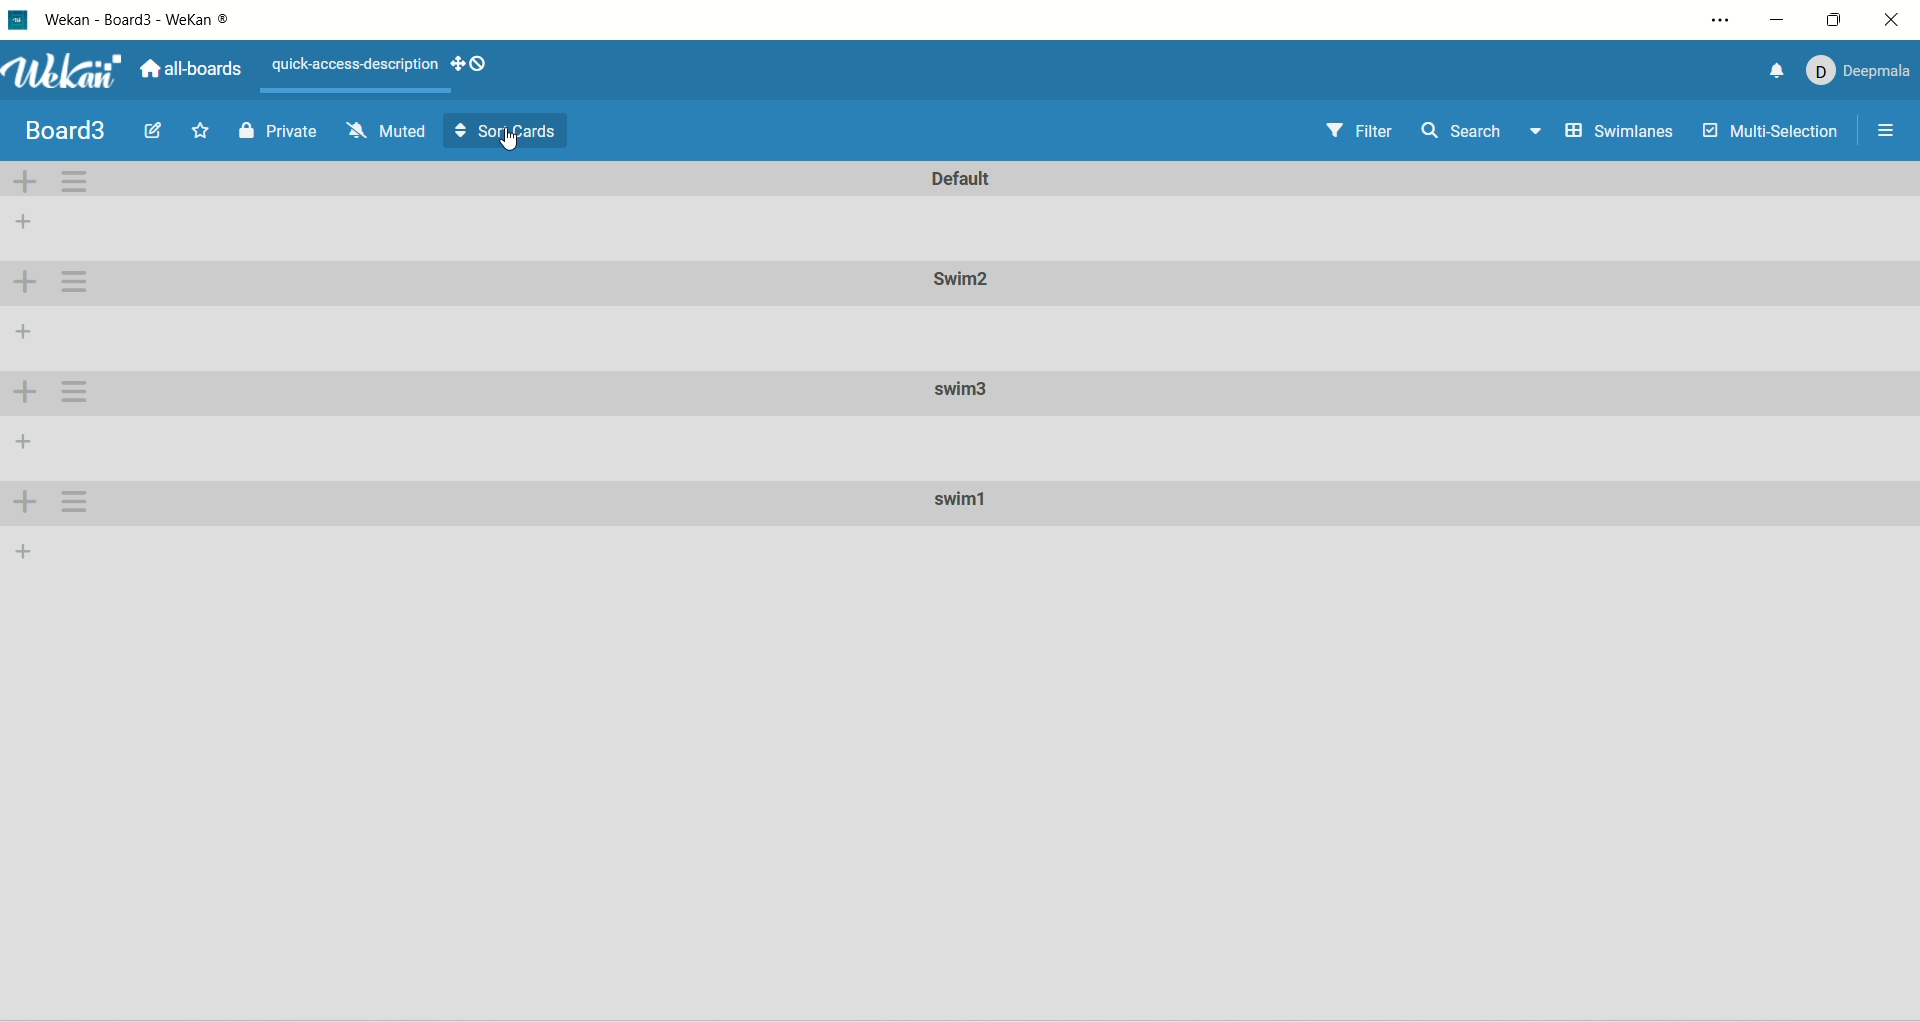 The width and height of the screenshot is (1920, 1022). Describe the element at coordinates (71, 131) in the screenshot. I see `board title` at that location.